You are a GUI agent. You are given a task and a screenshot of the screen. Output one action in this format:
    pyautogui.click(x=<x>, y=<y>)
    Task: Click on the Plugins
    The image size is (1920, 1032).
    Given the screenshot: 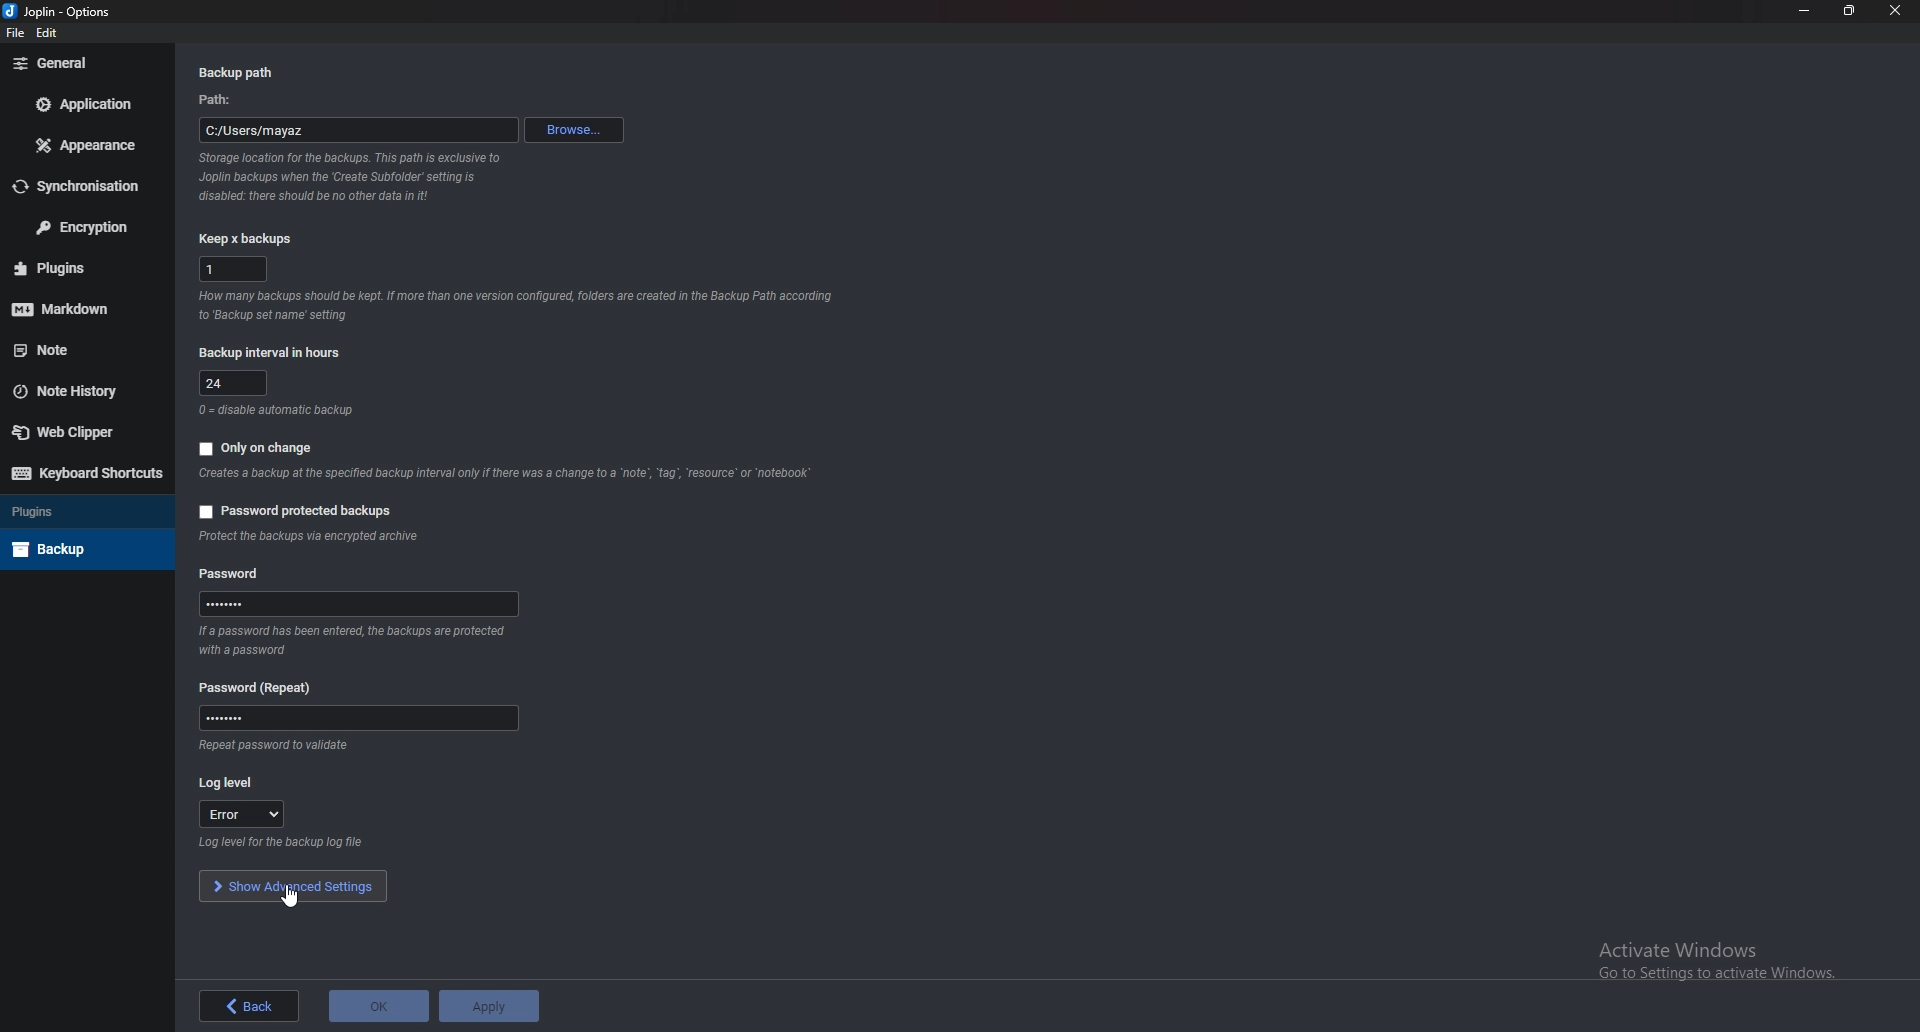 What is the action you would take?
    pyautogui.click(x=82, y=512)
    